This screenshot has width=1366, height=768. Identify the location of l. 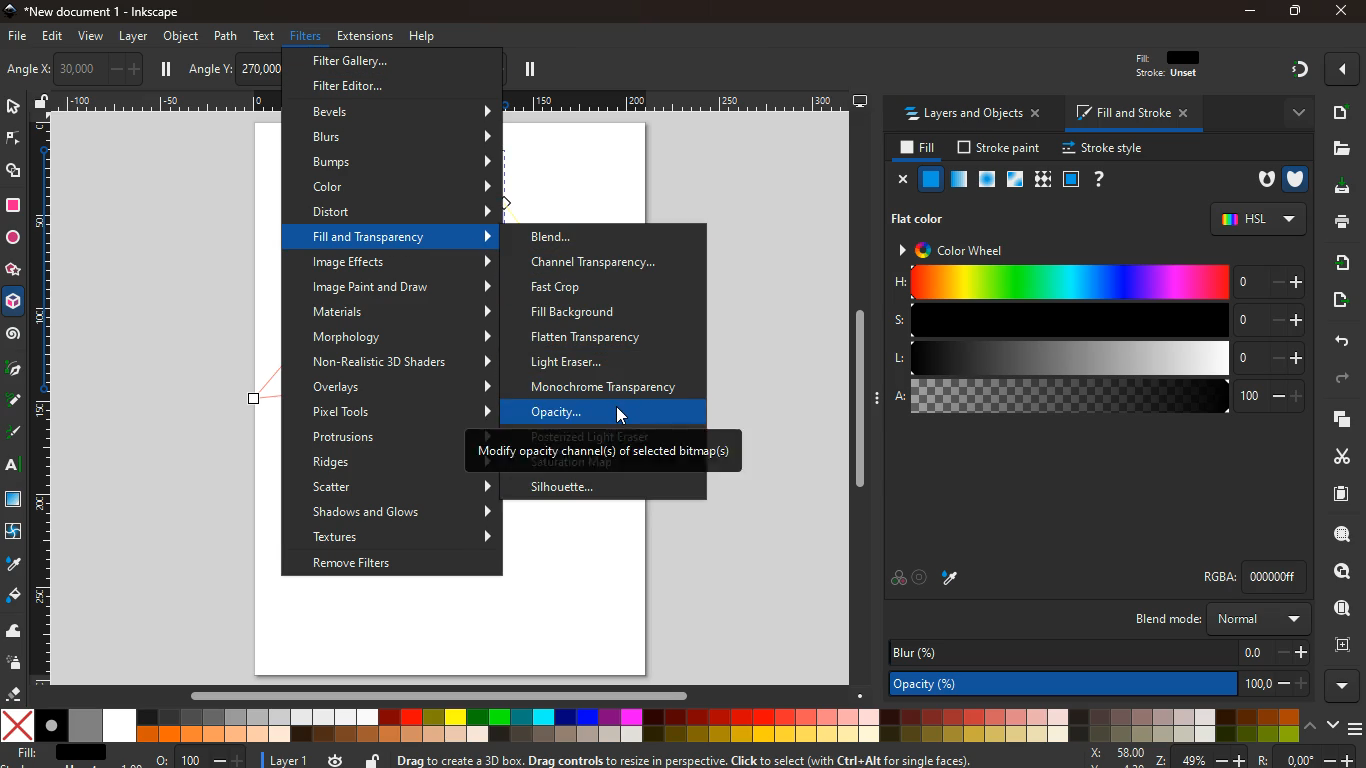
(1096, 359).